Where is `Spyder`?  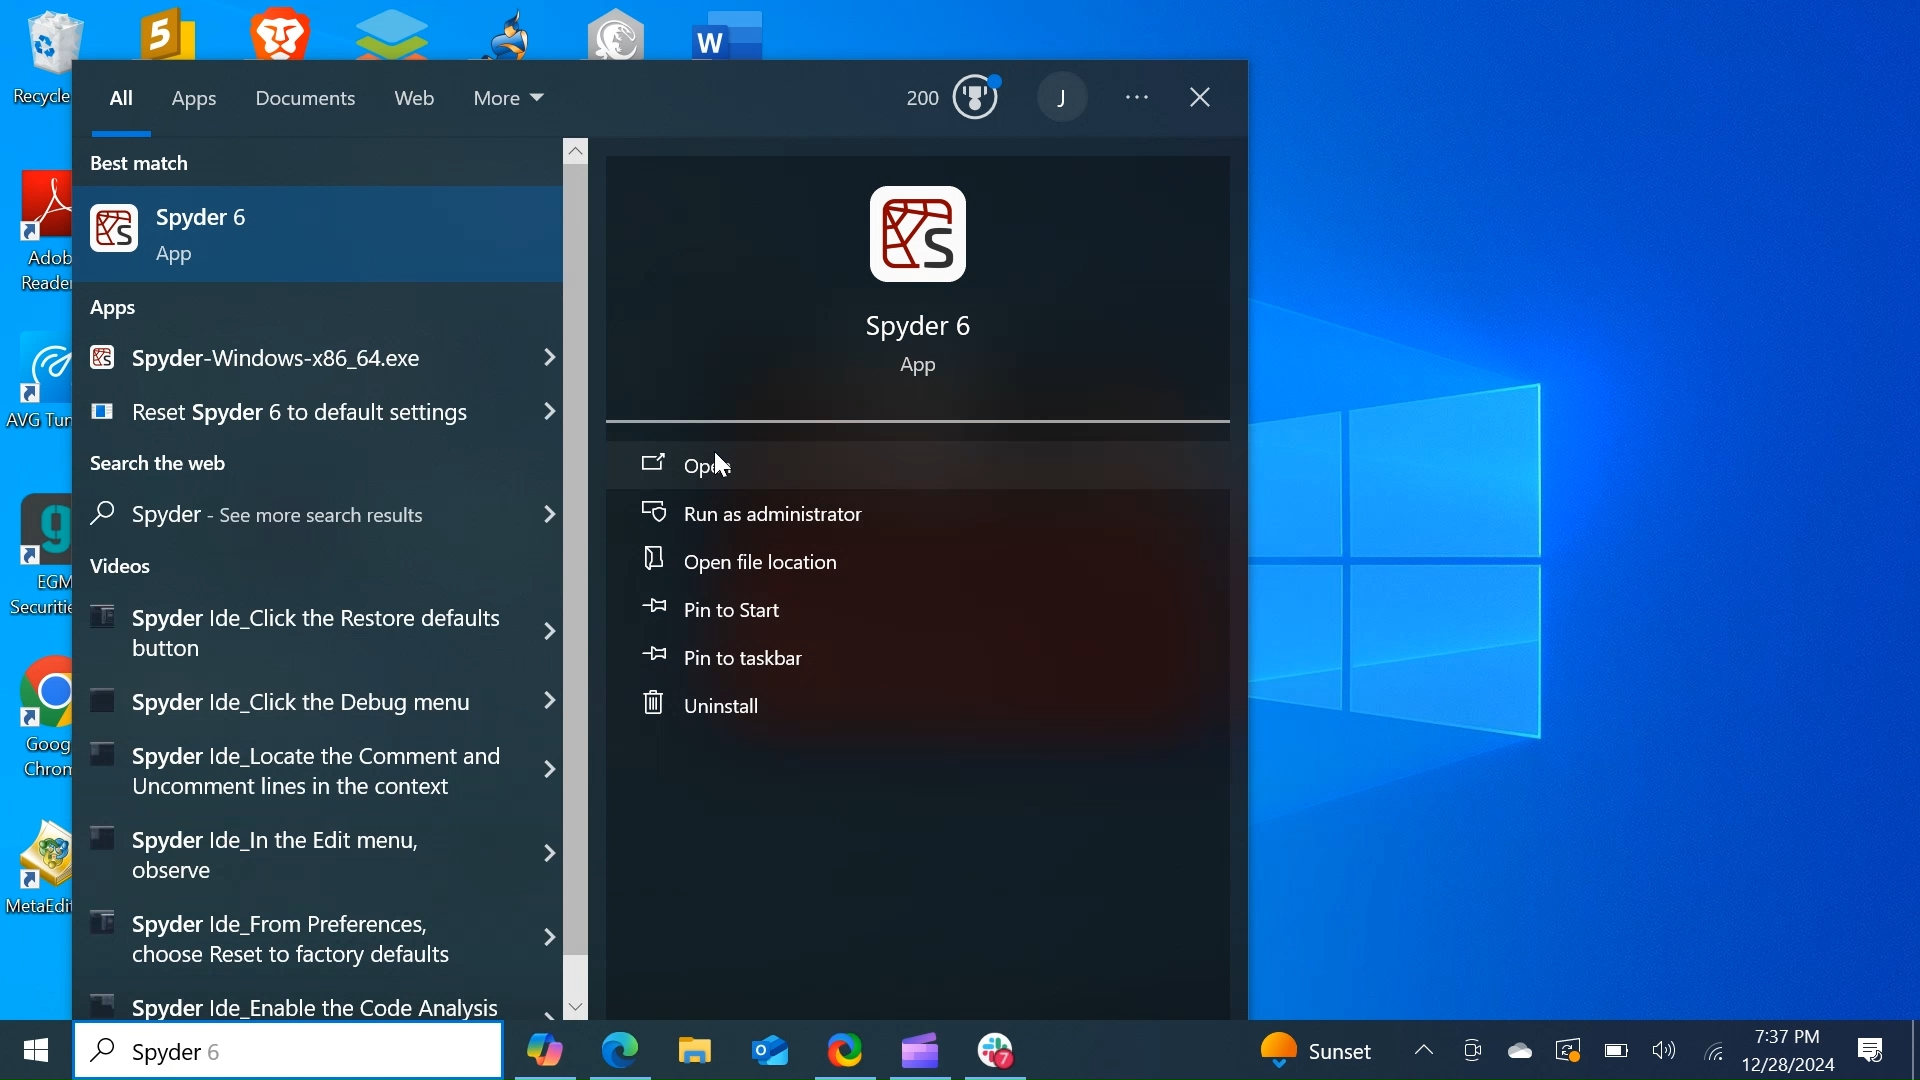
Spyder is located at coordinates (326, 514).